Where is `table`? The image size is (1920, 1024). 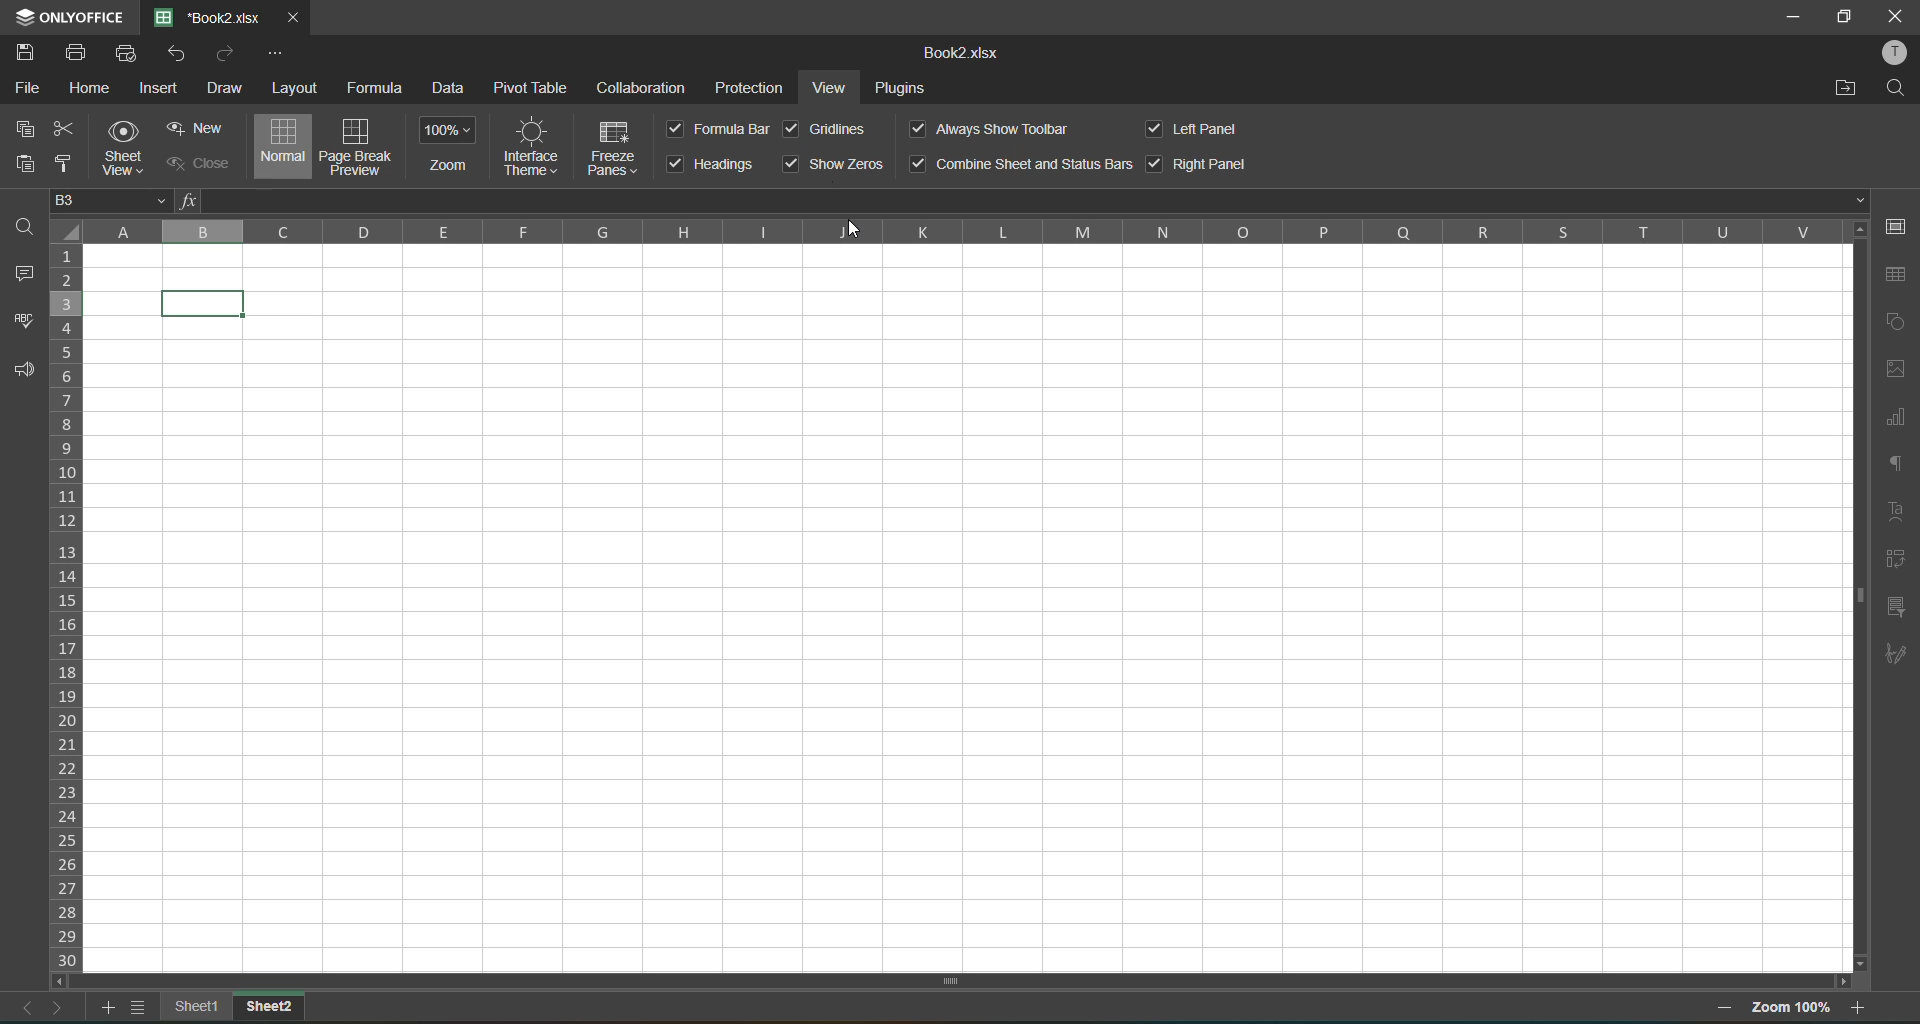
table is located at coordinates (1894, 276).